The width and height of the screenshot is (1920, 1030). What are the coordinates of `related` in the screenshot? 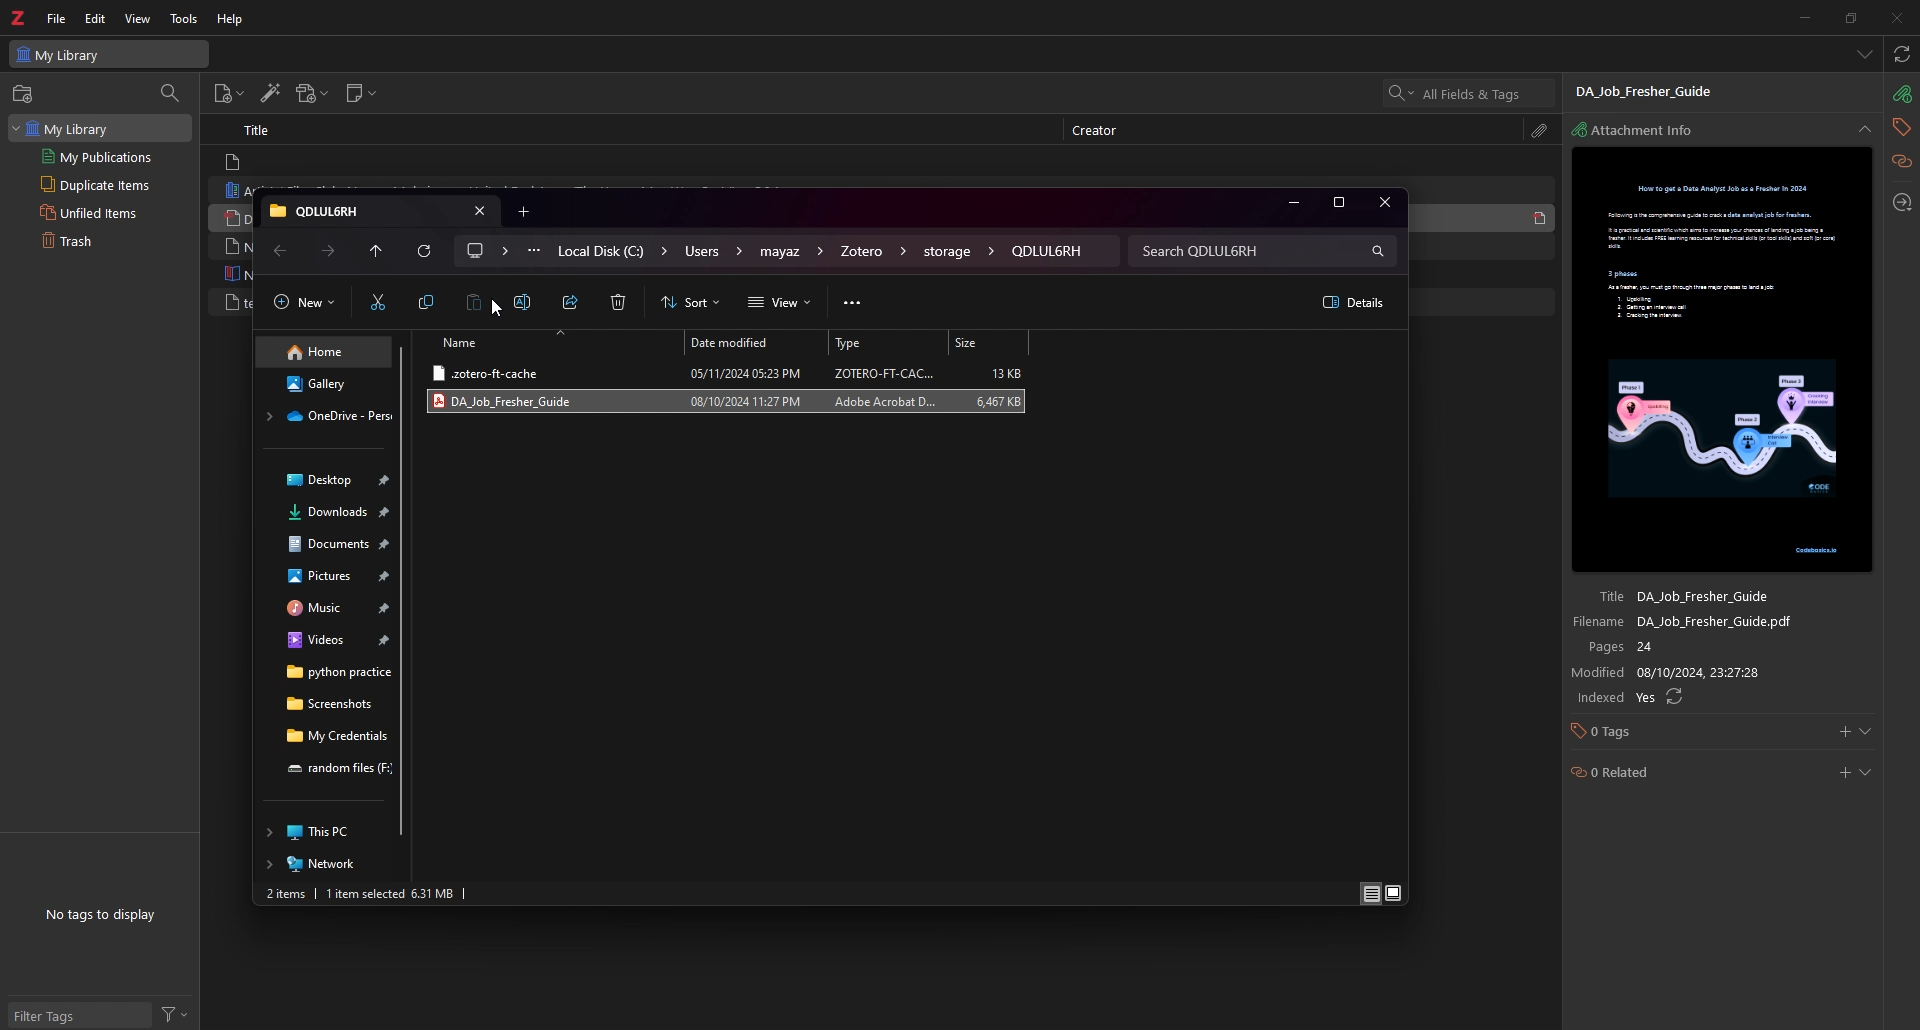 It's located at (1669, 774).